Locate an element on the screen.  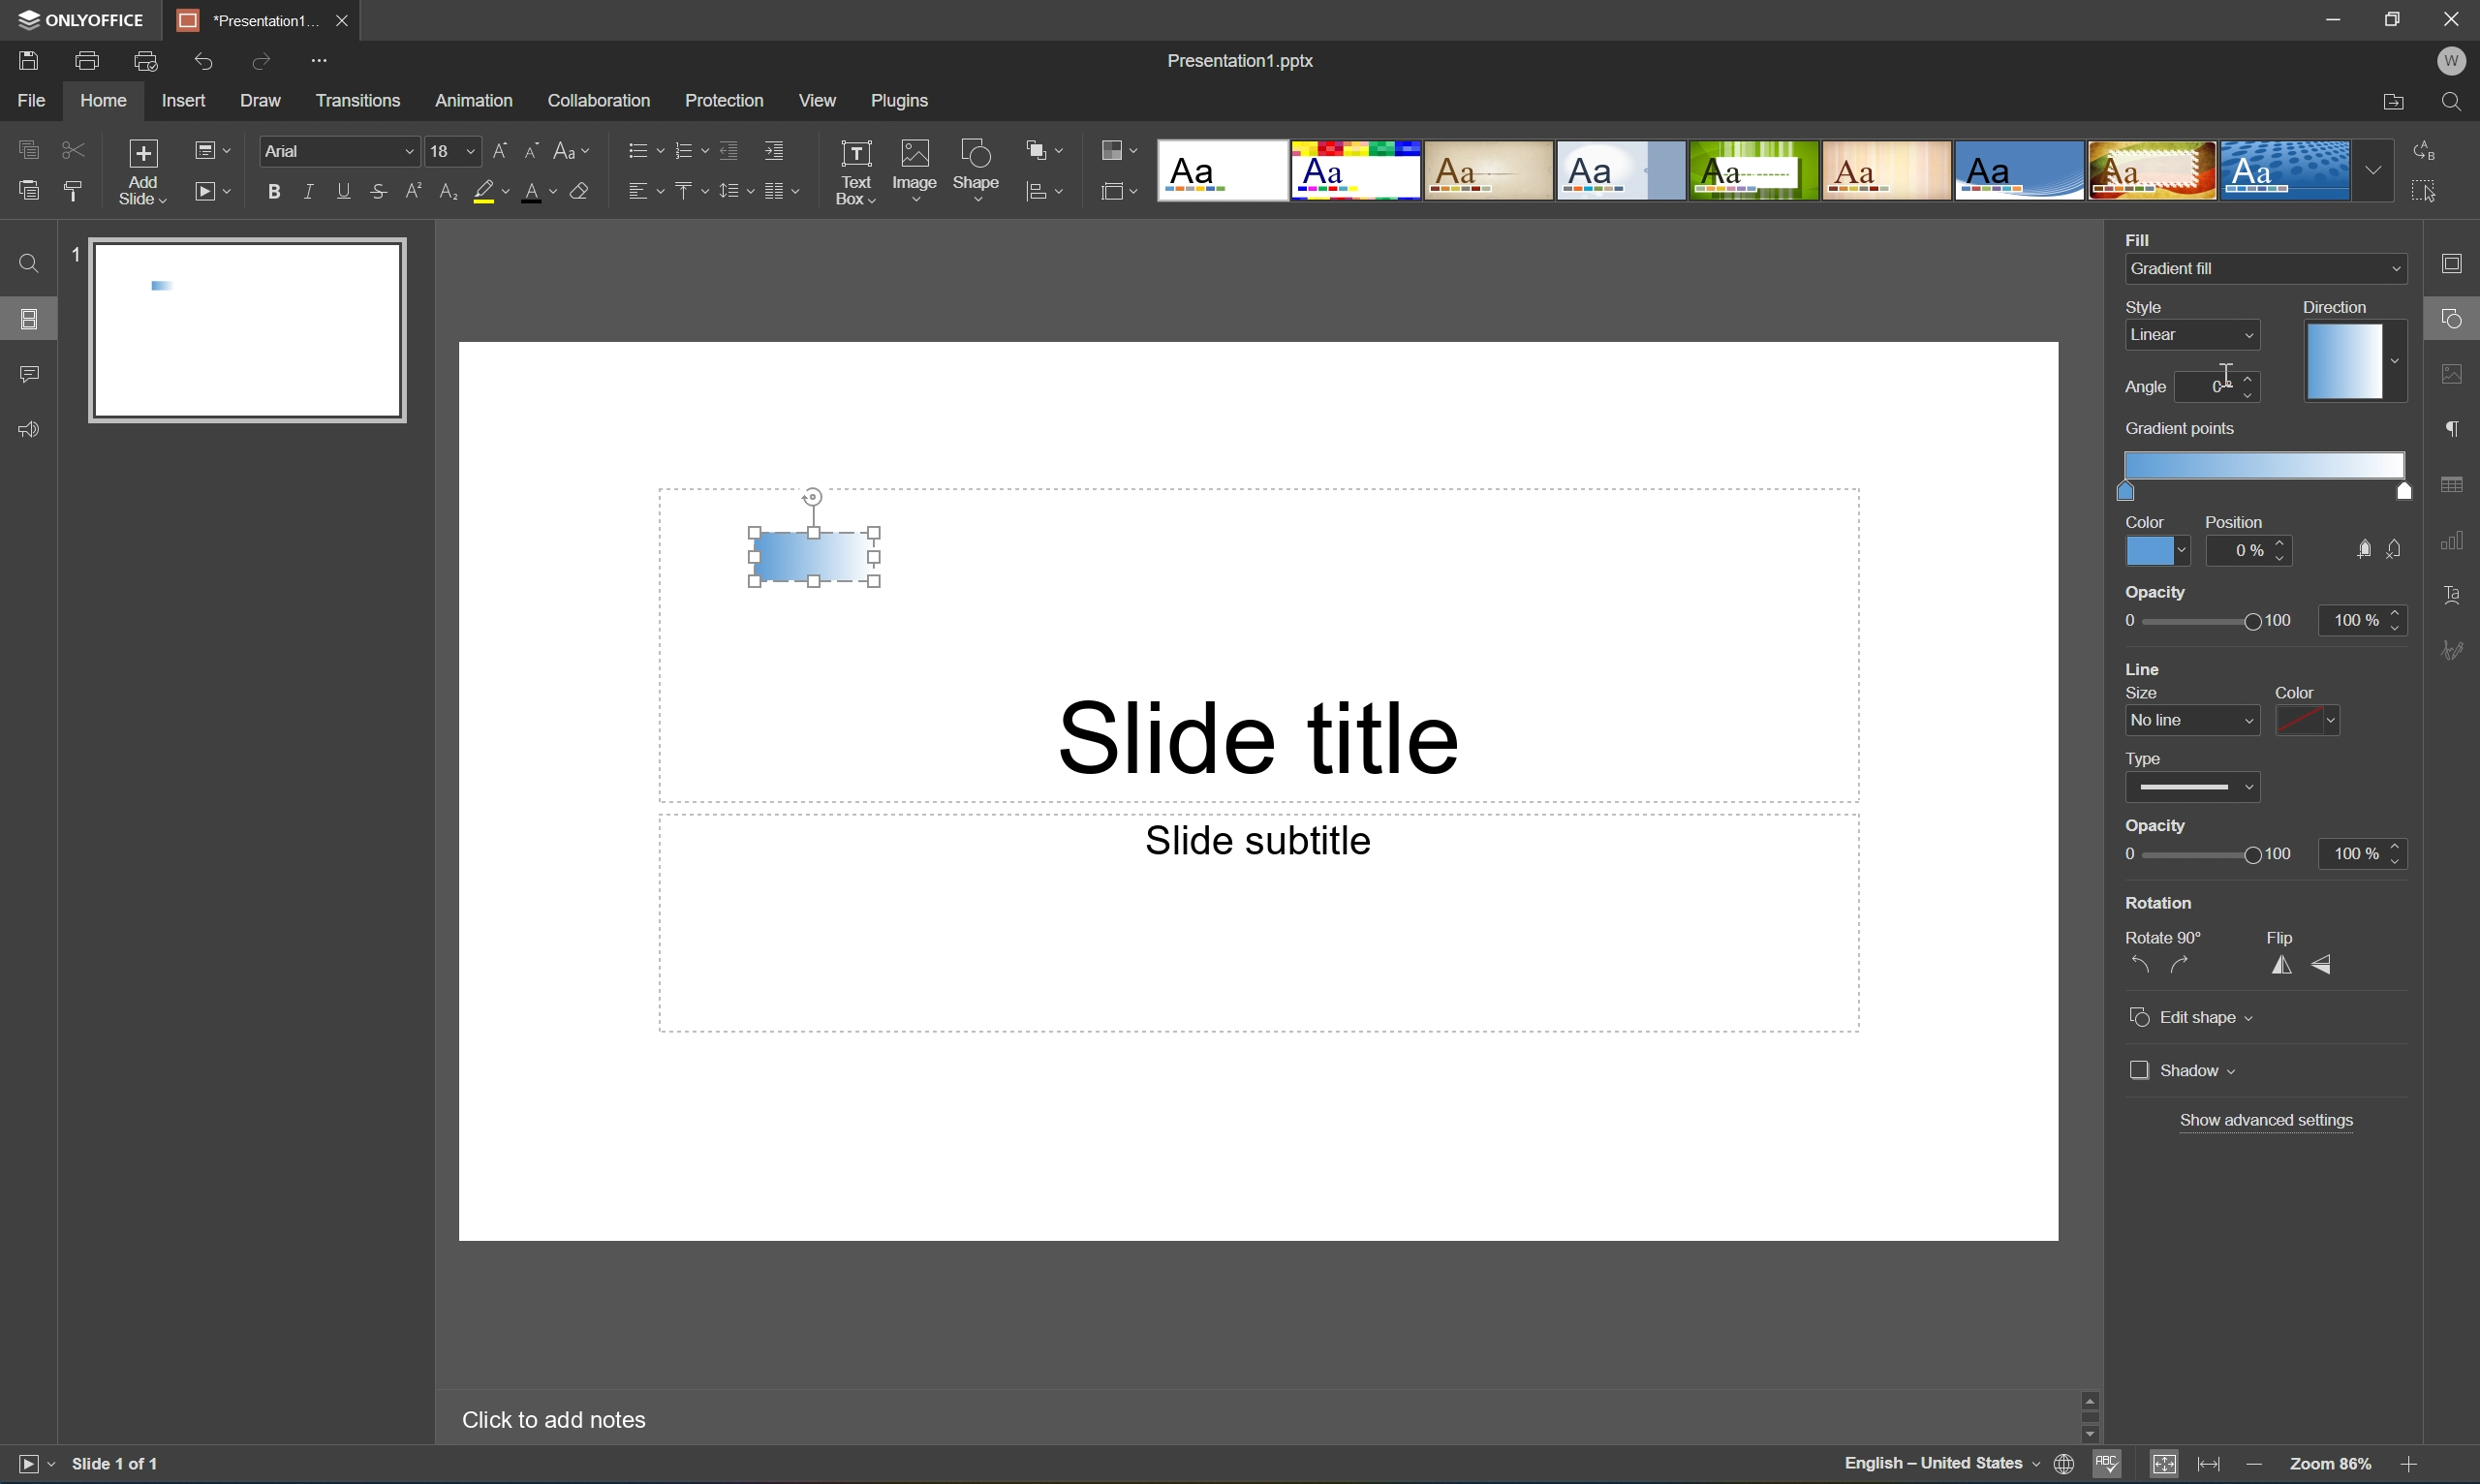
Change case is located at coordinates (572, 145).